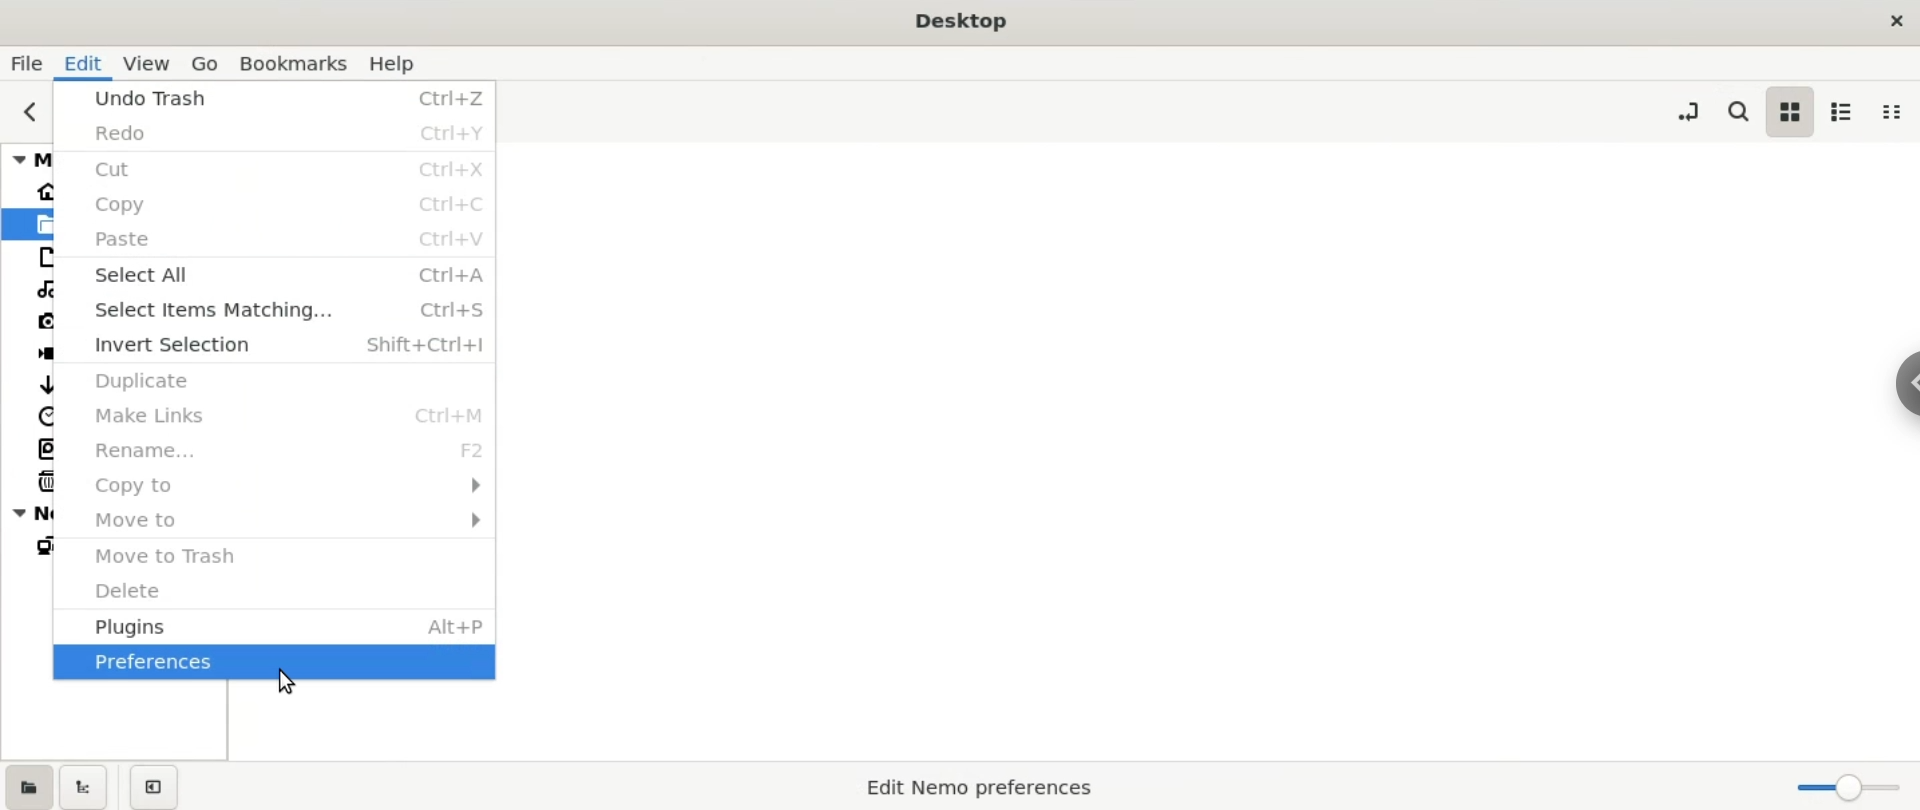 The height and width of the screenshot is (810, 1920). What do you see at coordinates (397, 63) in the screenshot?
I see `help` at bounding box center [397, 63].